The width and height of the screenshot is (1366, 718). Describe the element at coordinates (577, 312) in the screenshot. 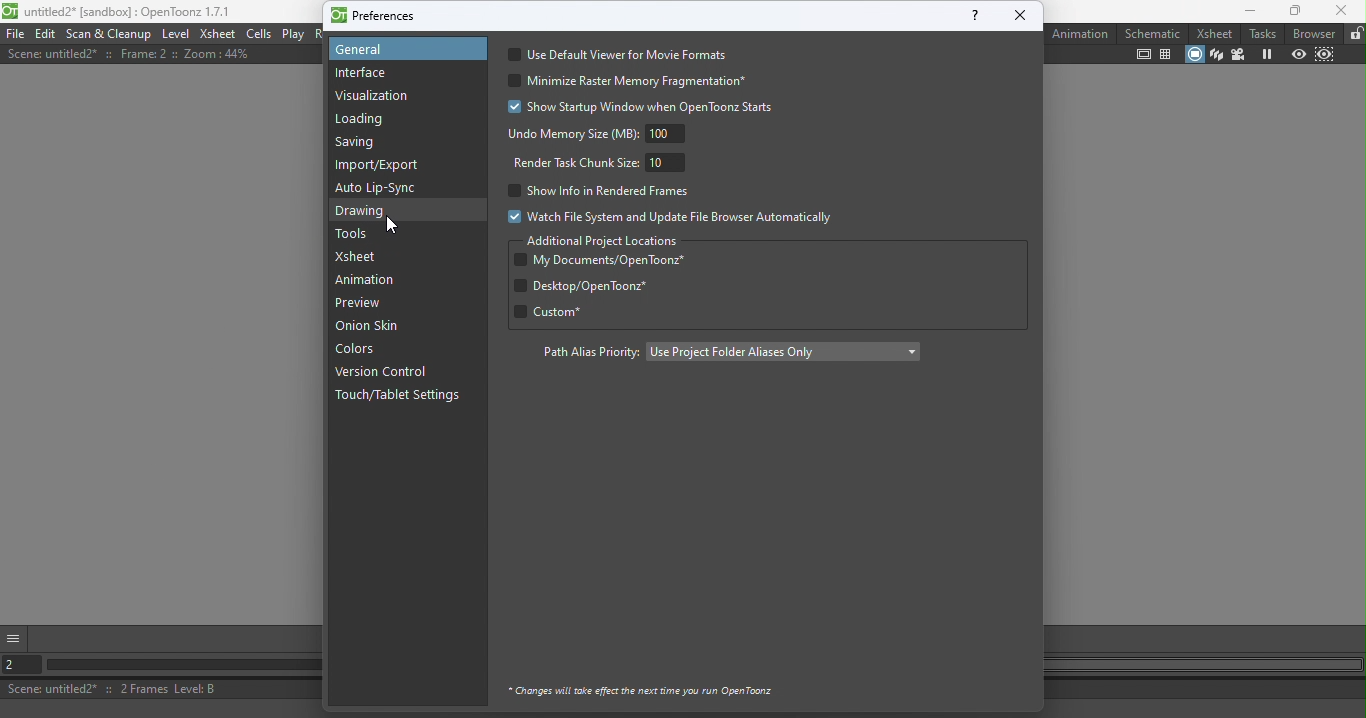

I see `Custom` at that location.